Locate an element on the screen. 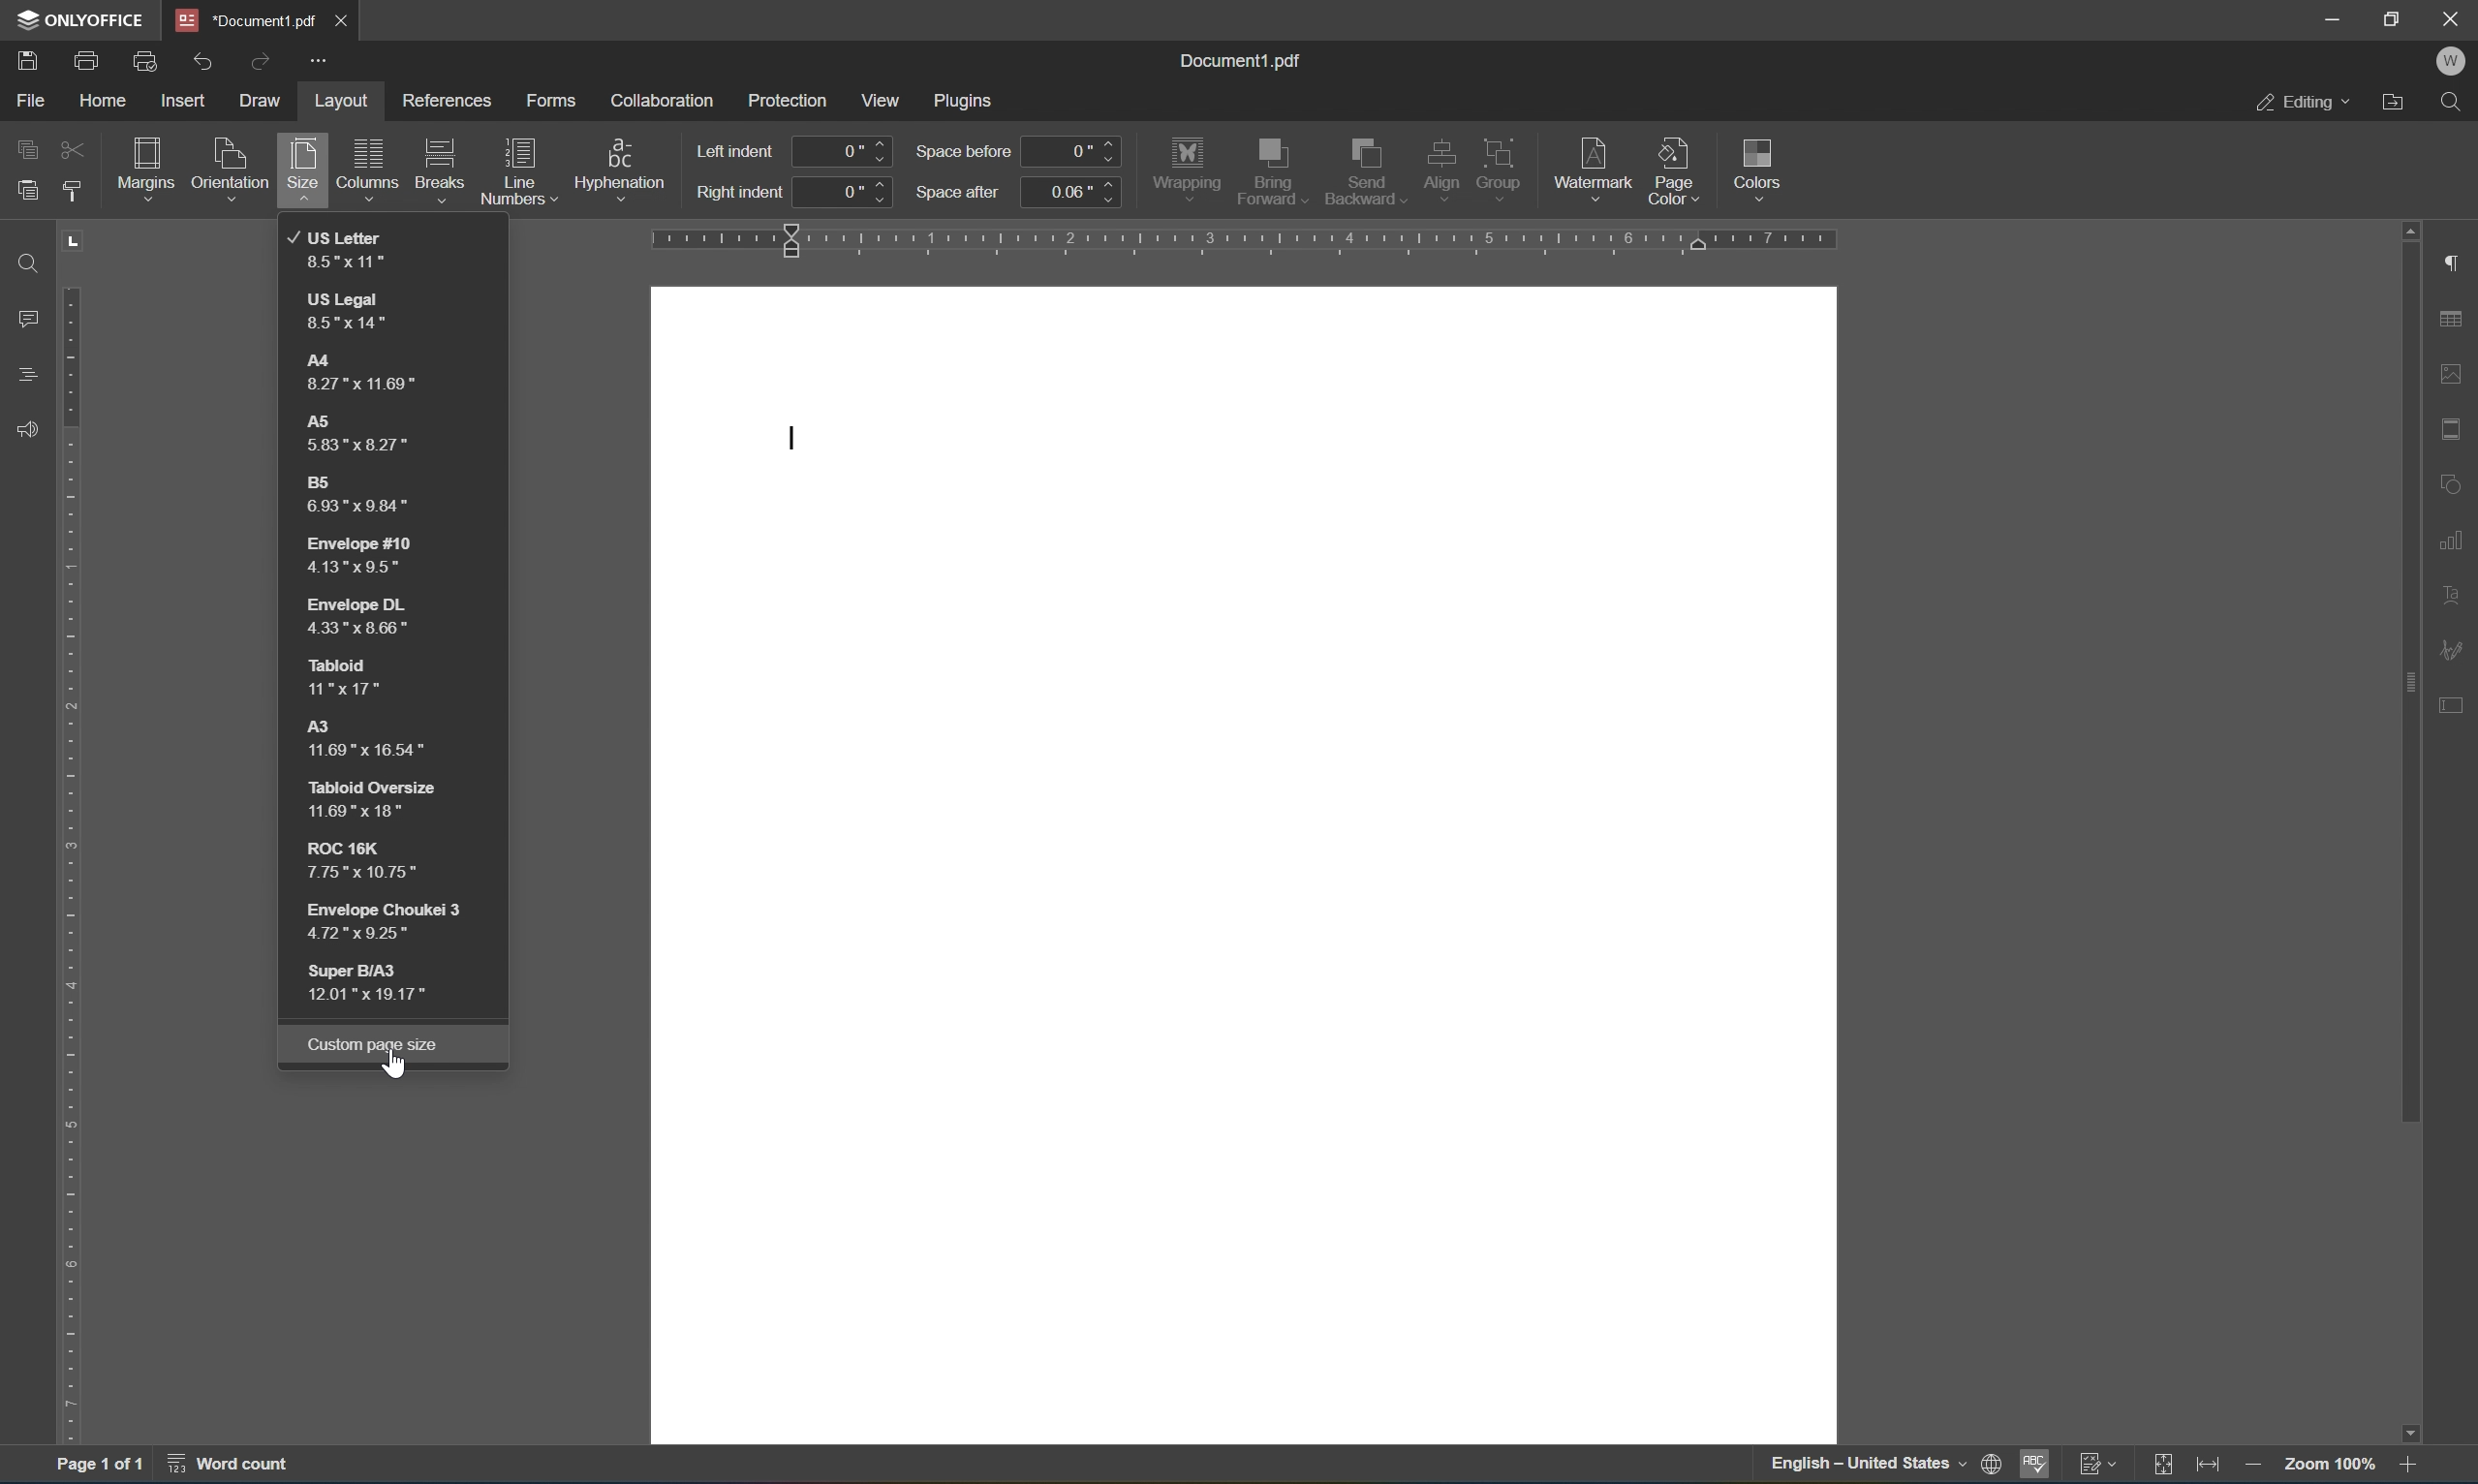  send backward is located at coordinates (1362, 171).